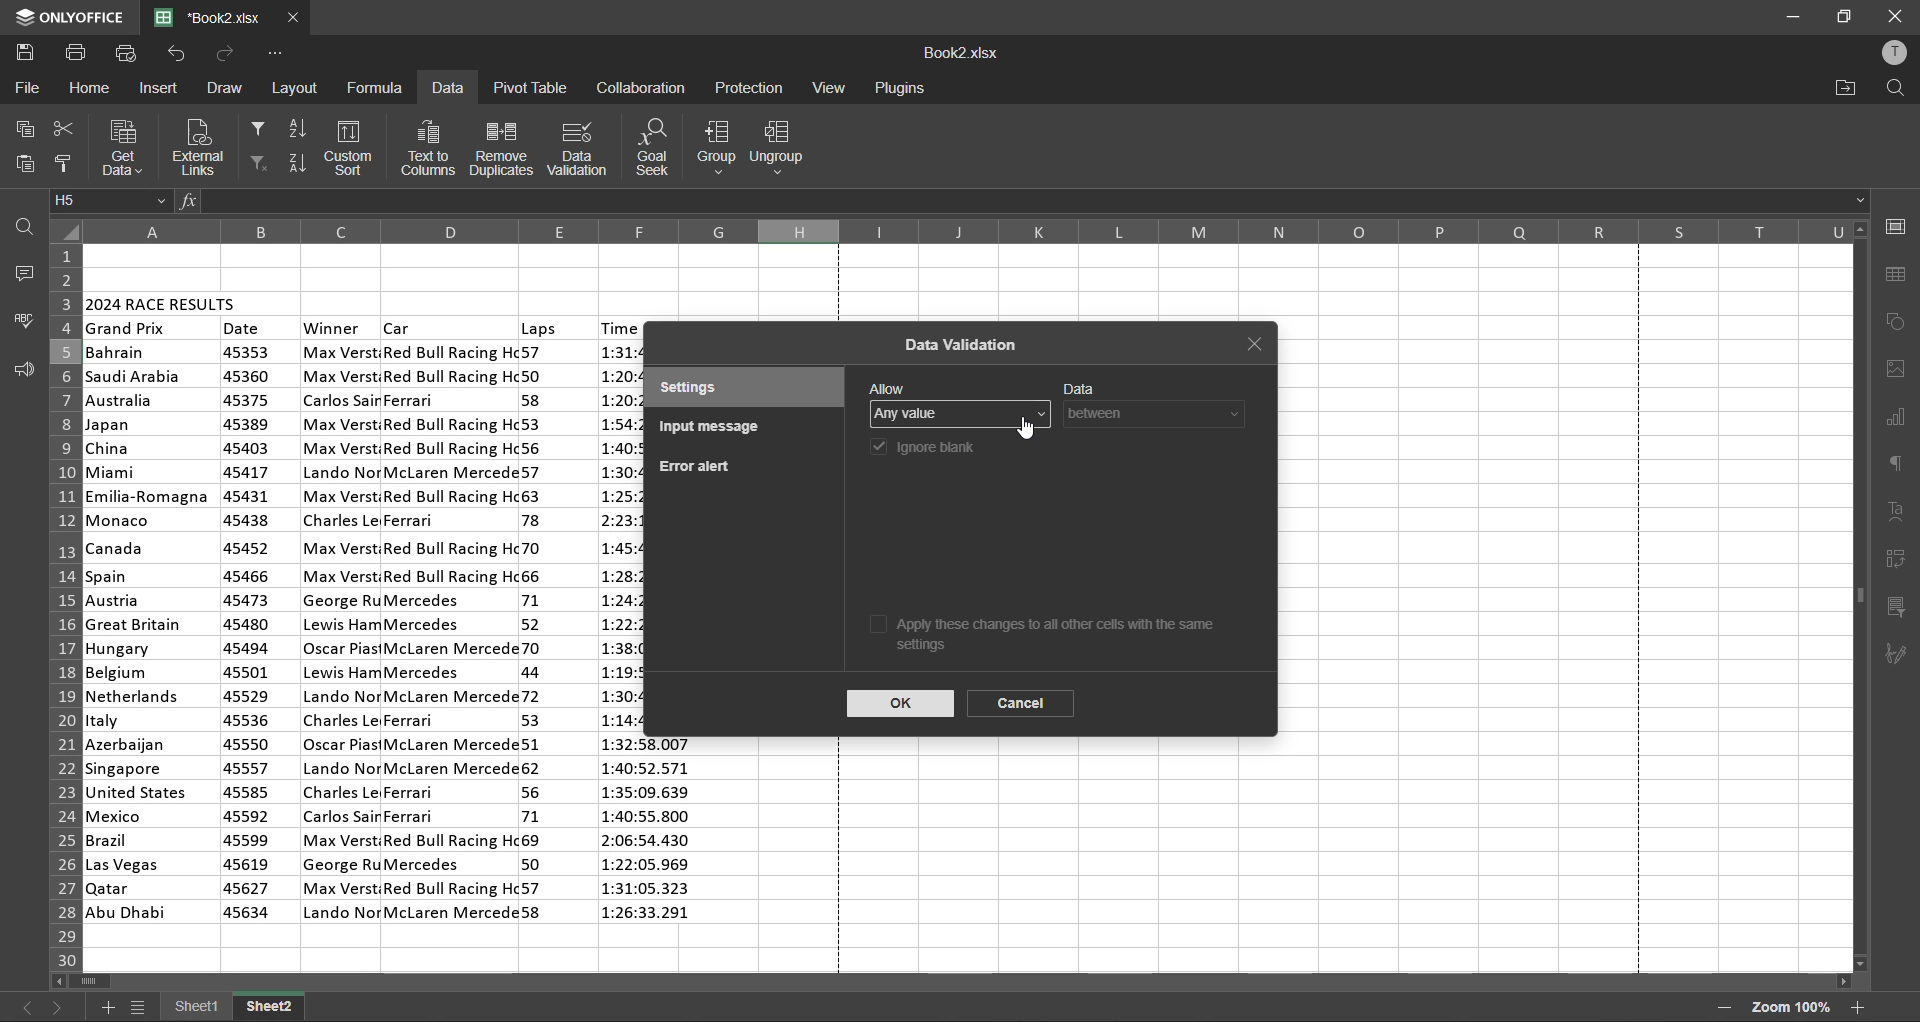 The width and height of the screenshot is (1920, 1022). I want to click on view, so click(828, 87).